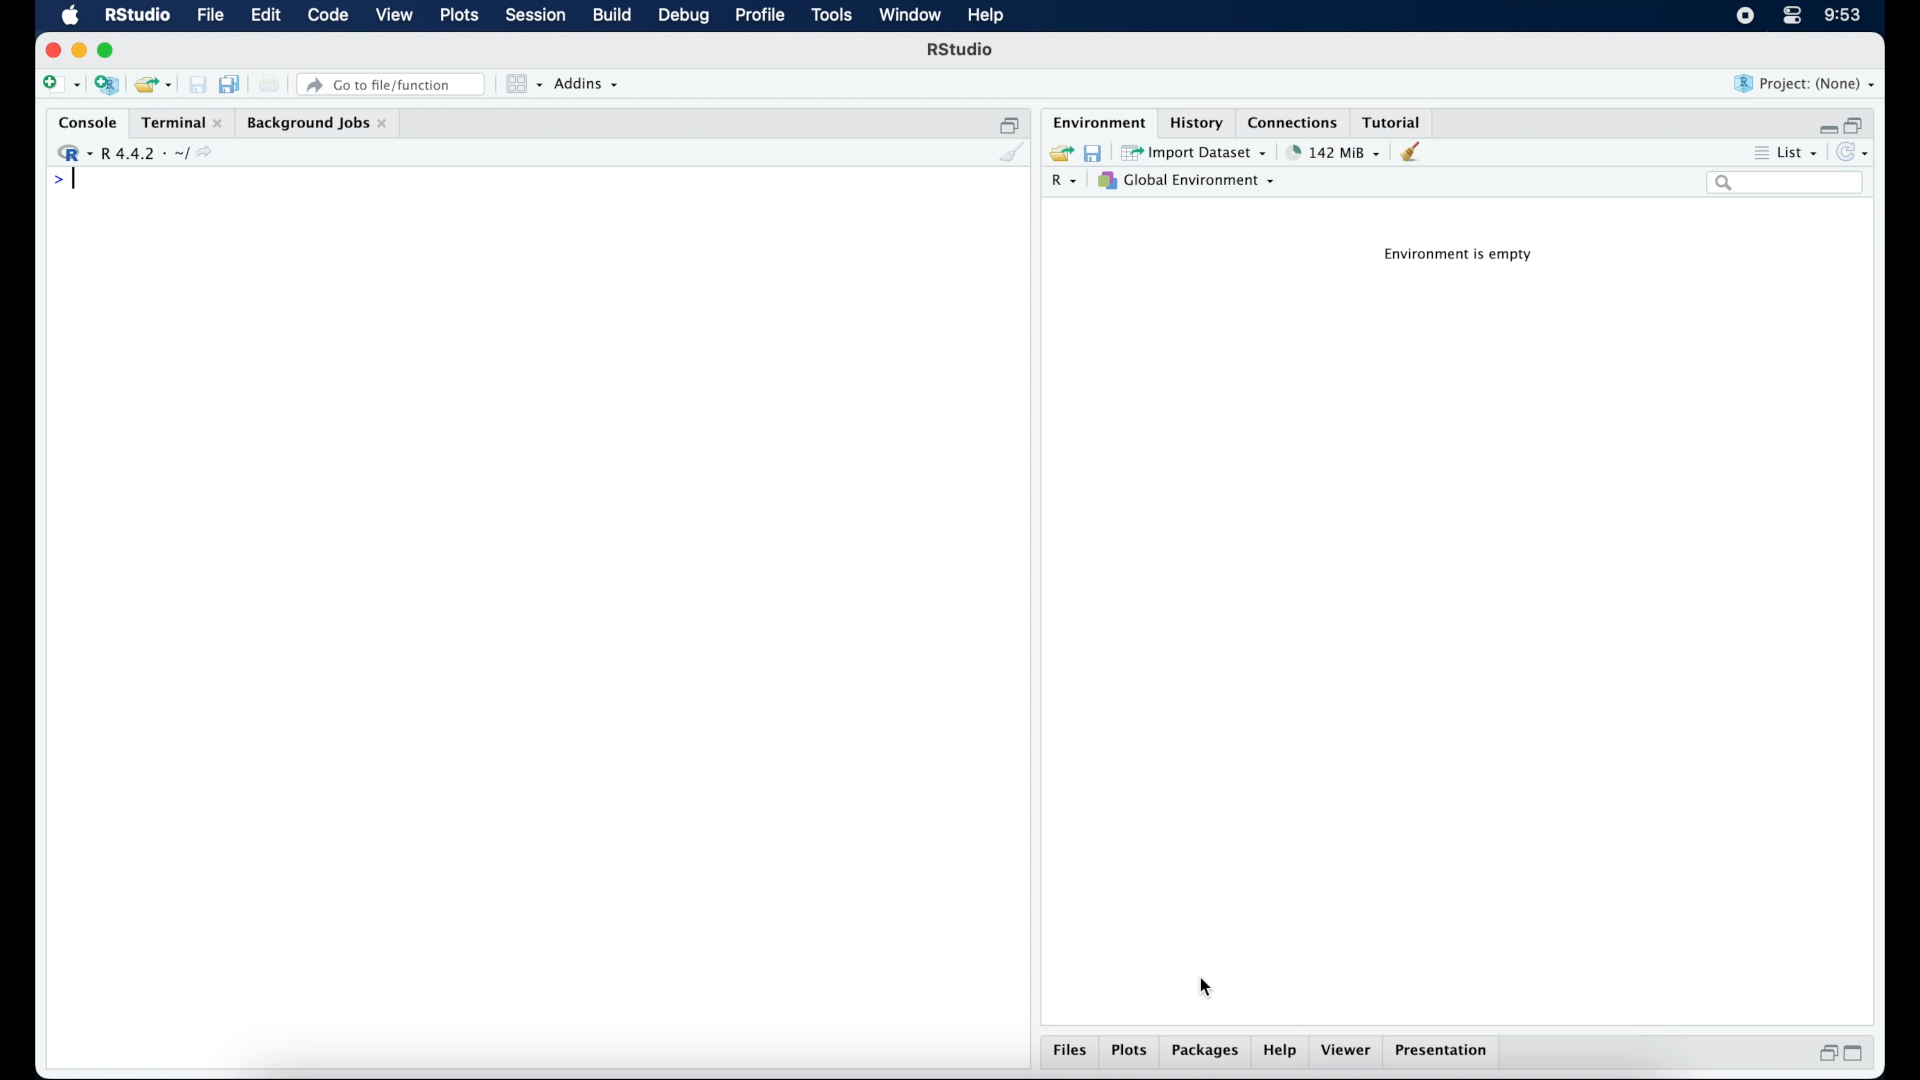 The height and width of the screenshot is (1080, 1920). Describe the element at coordinates (682, 17) in the screenshot. I see `debug` at that location.